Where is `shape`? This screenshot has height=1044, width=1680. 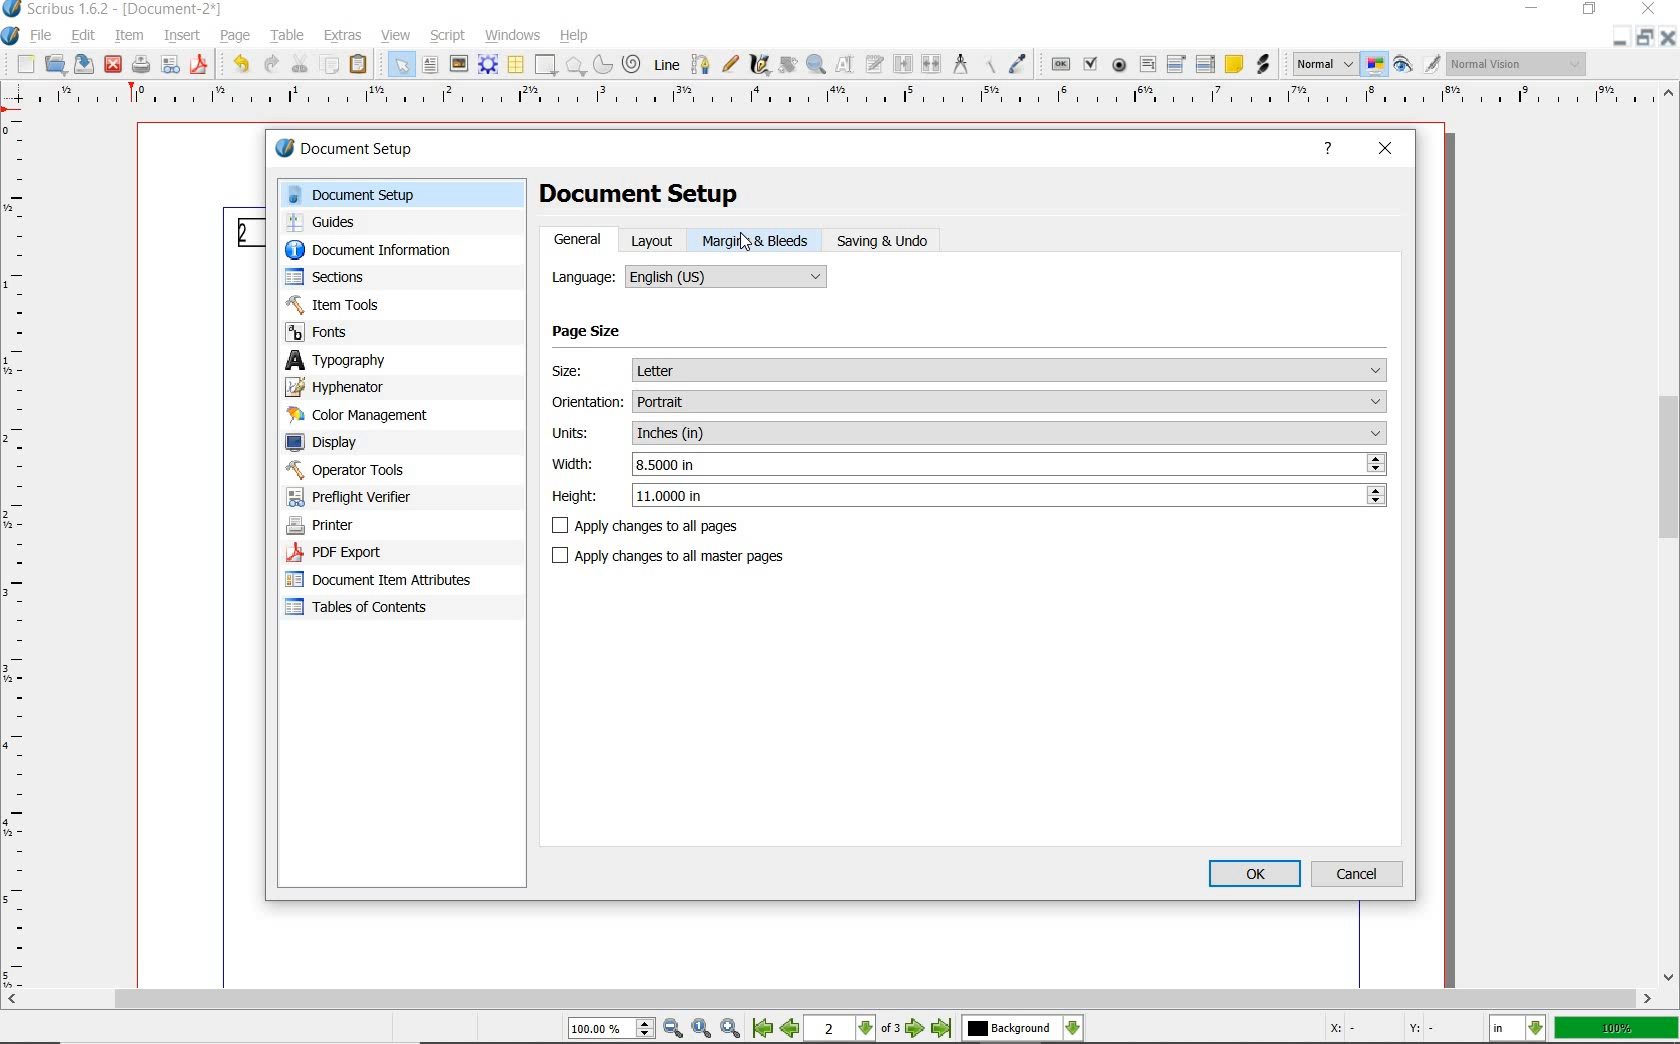
shape is located at coordinates (544, 66).